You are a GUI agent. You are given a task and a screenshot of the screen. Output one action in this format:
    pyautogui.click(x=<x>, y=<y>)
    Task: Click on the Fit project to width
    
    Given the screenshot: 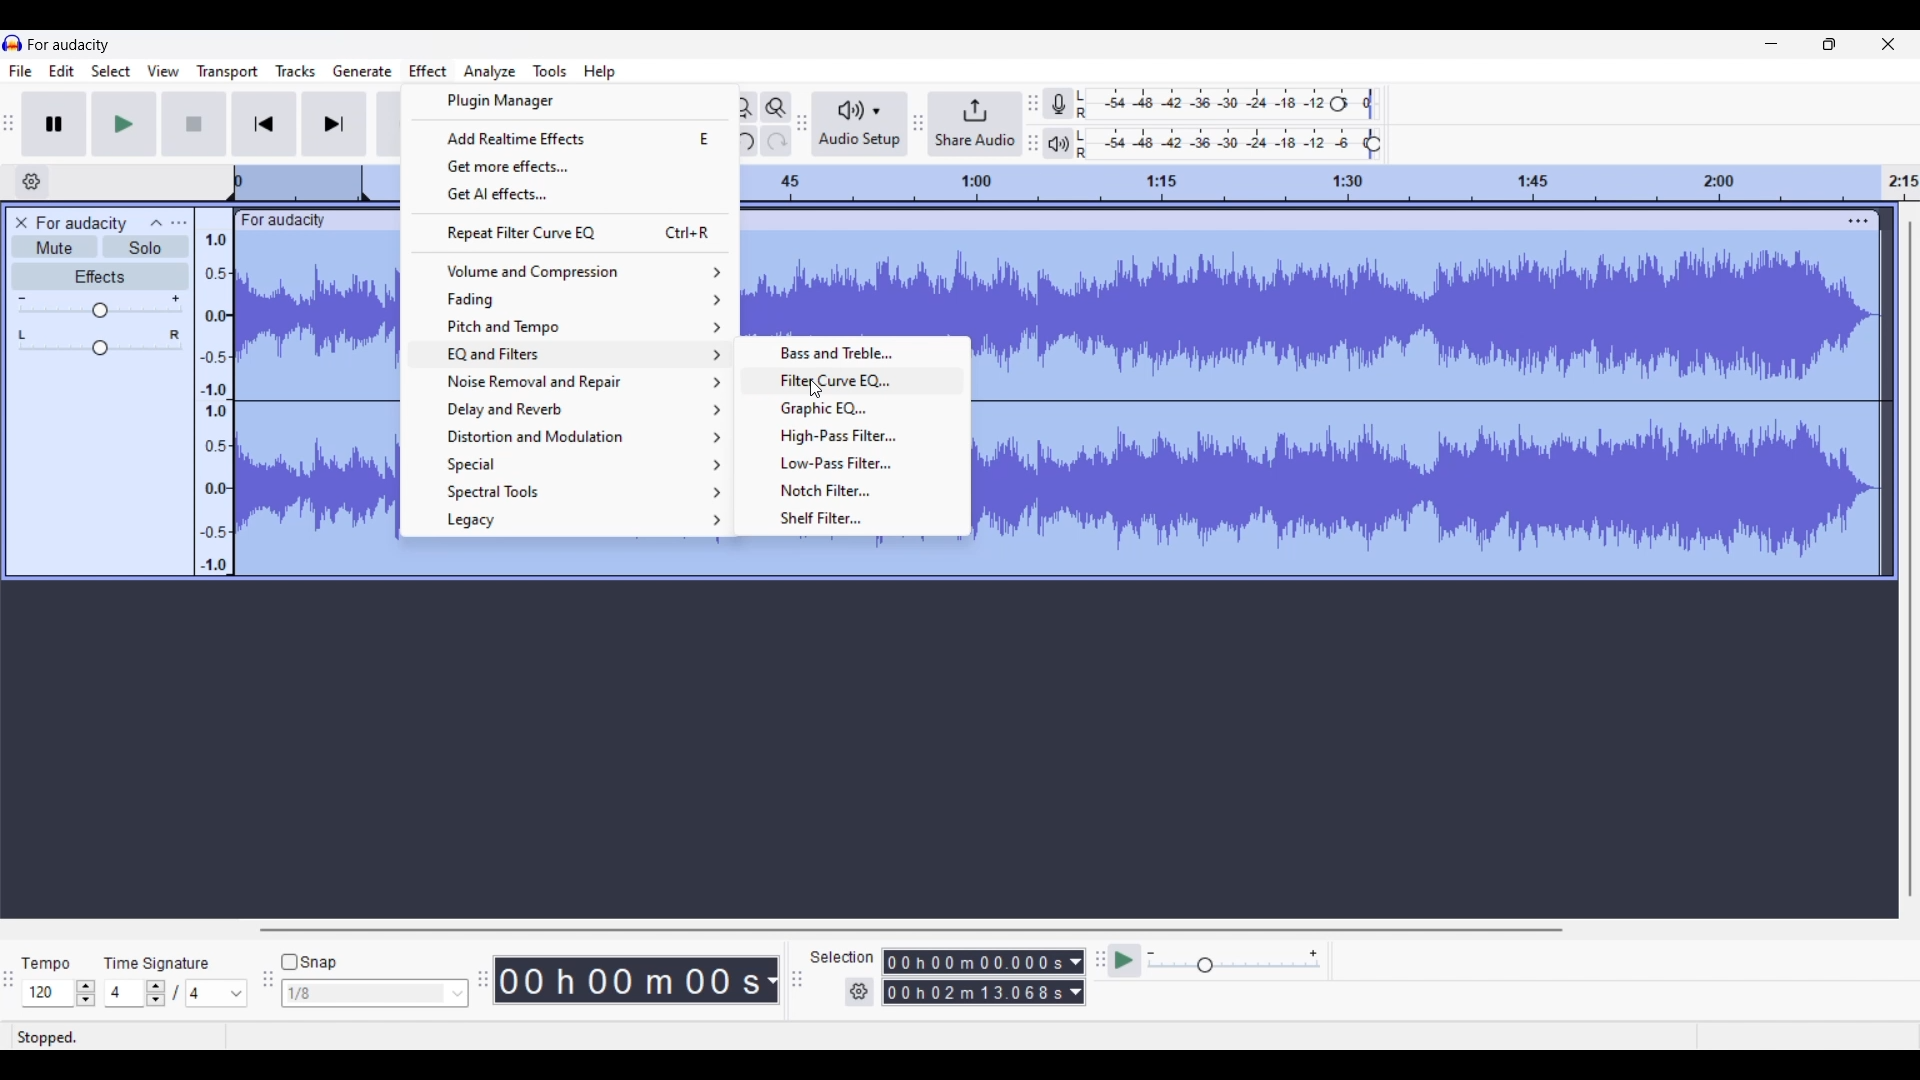 What is the action you would take?
    pyautogui.click(x=742, y=108)
    